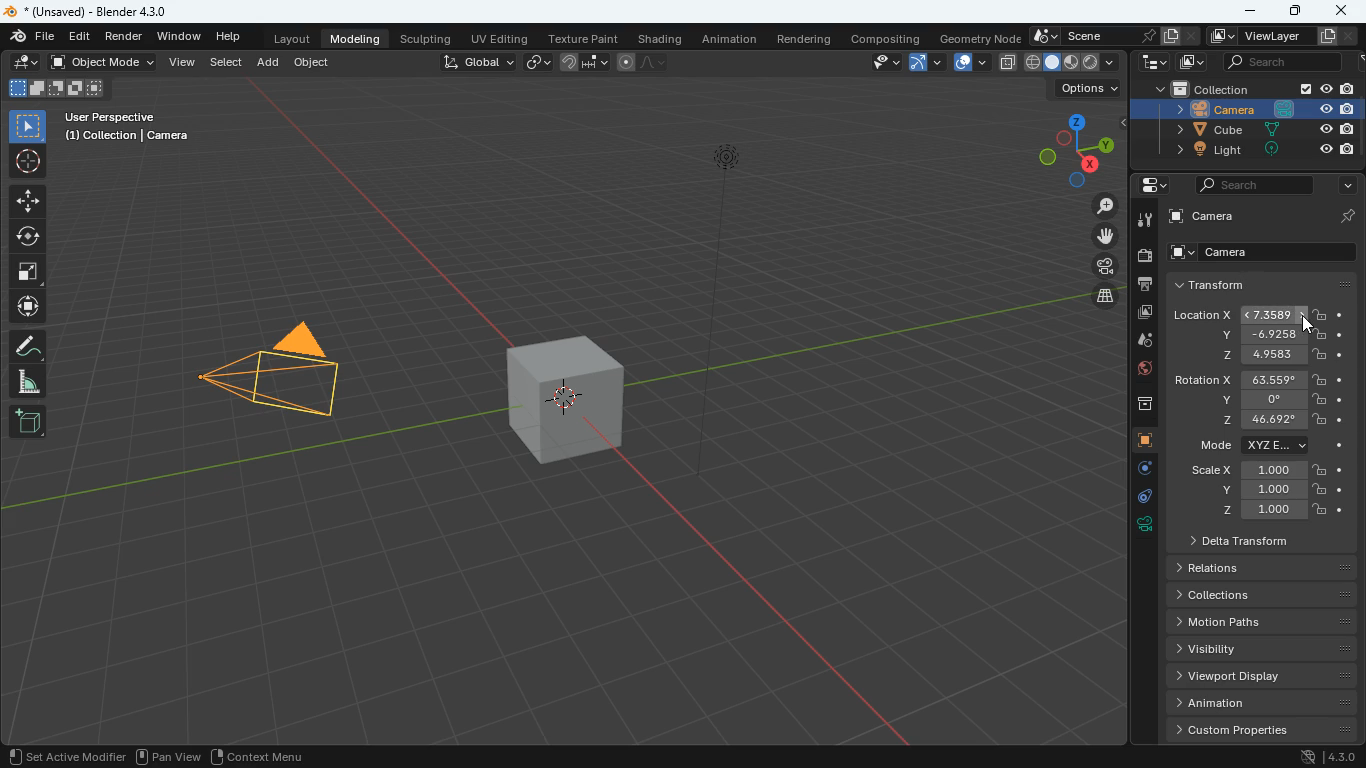  Describe the element at coordinates (1260, 595) in the screenshot. I see `Collections` at that location.